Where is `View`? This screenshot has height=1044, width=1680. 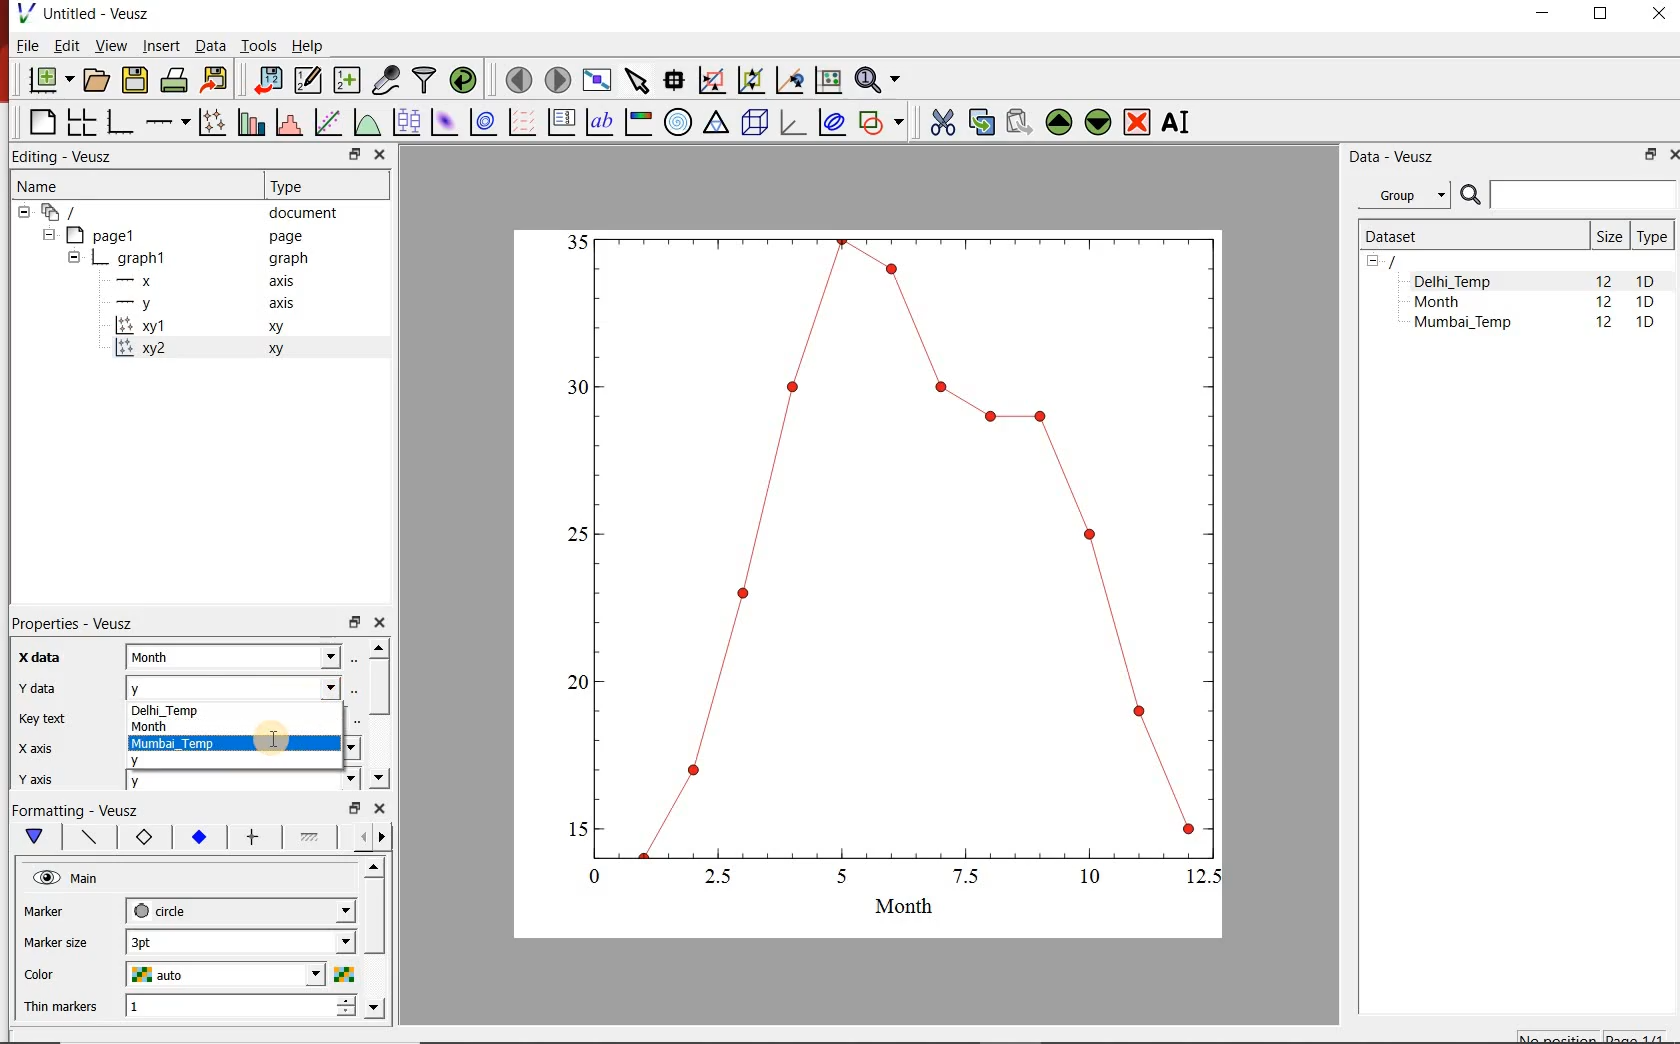
View is located at coordinates (110, 45).